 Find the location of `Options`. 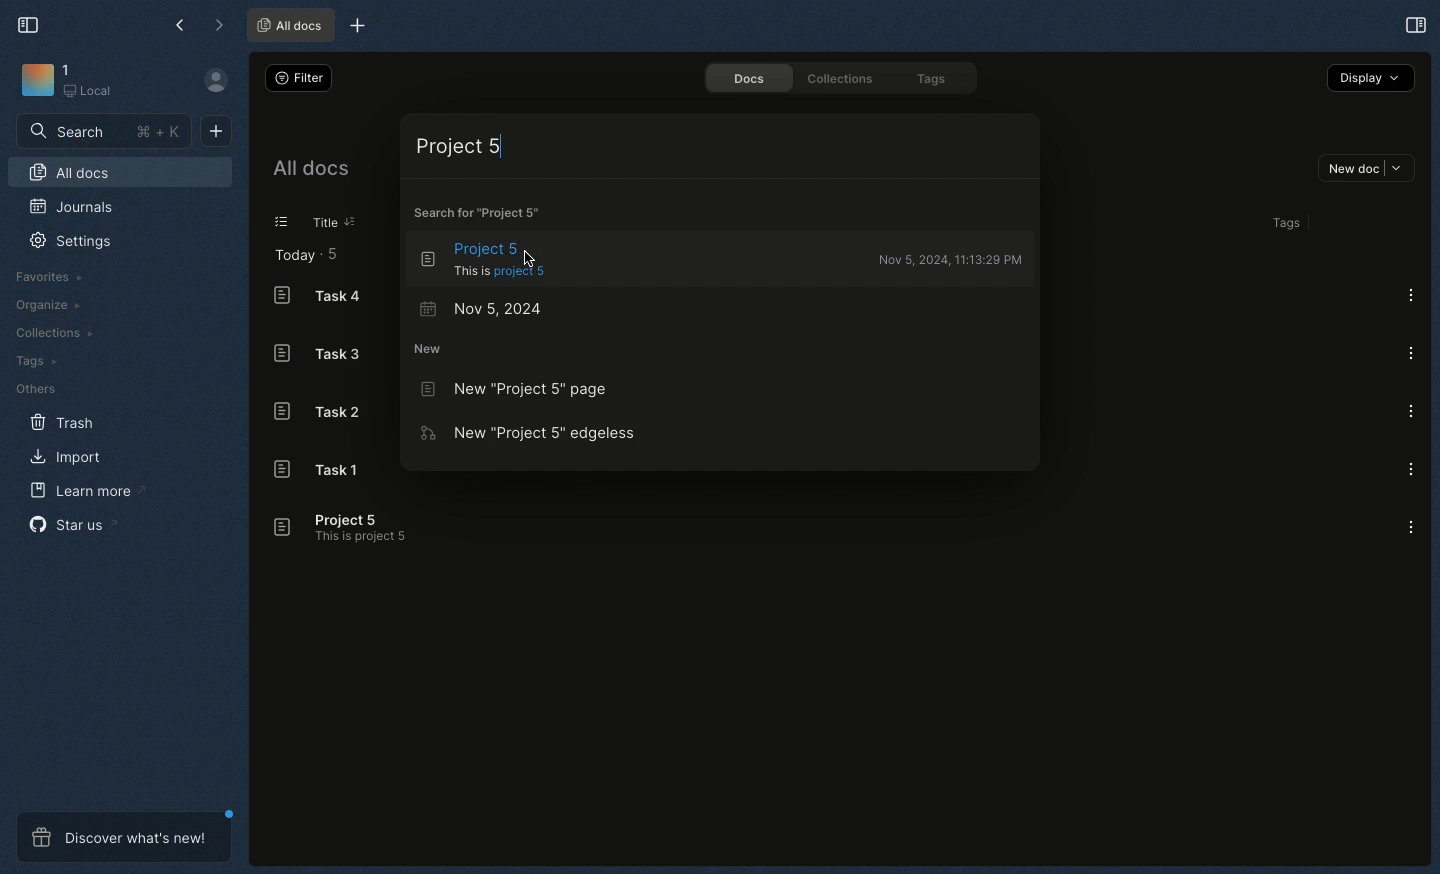

Options is located at coordinates (1413, 526).